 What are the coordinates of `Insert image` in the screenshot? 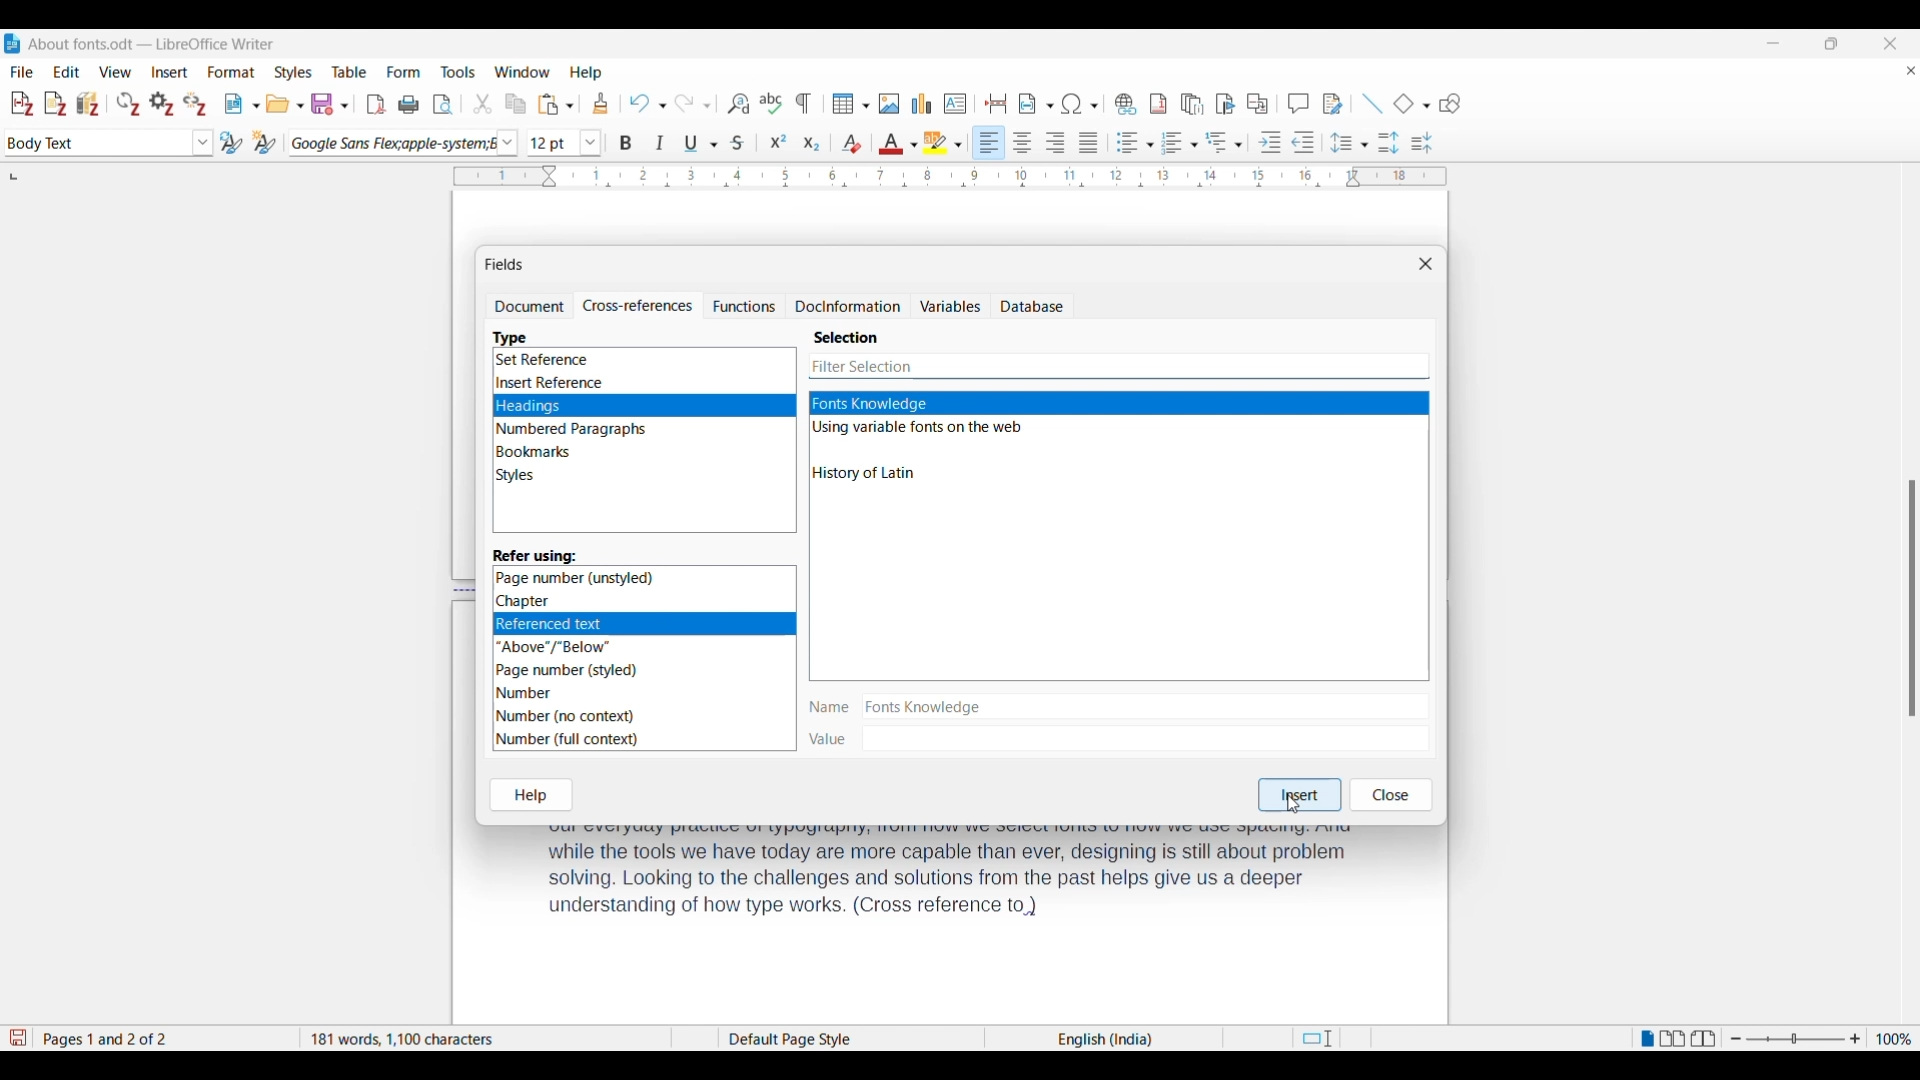 It's located at (889, 104).